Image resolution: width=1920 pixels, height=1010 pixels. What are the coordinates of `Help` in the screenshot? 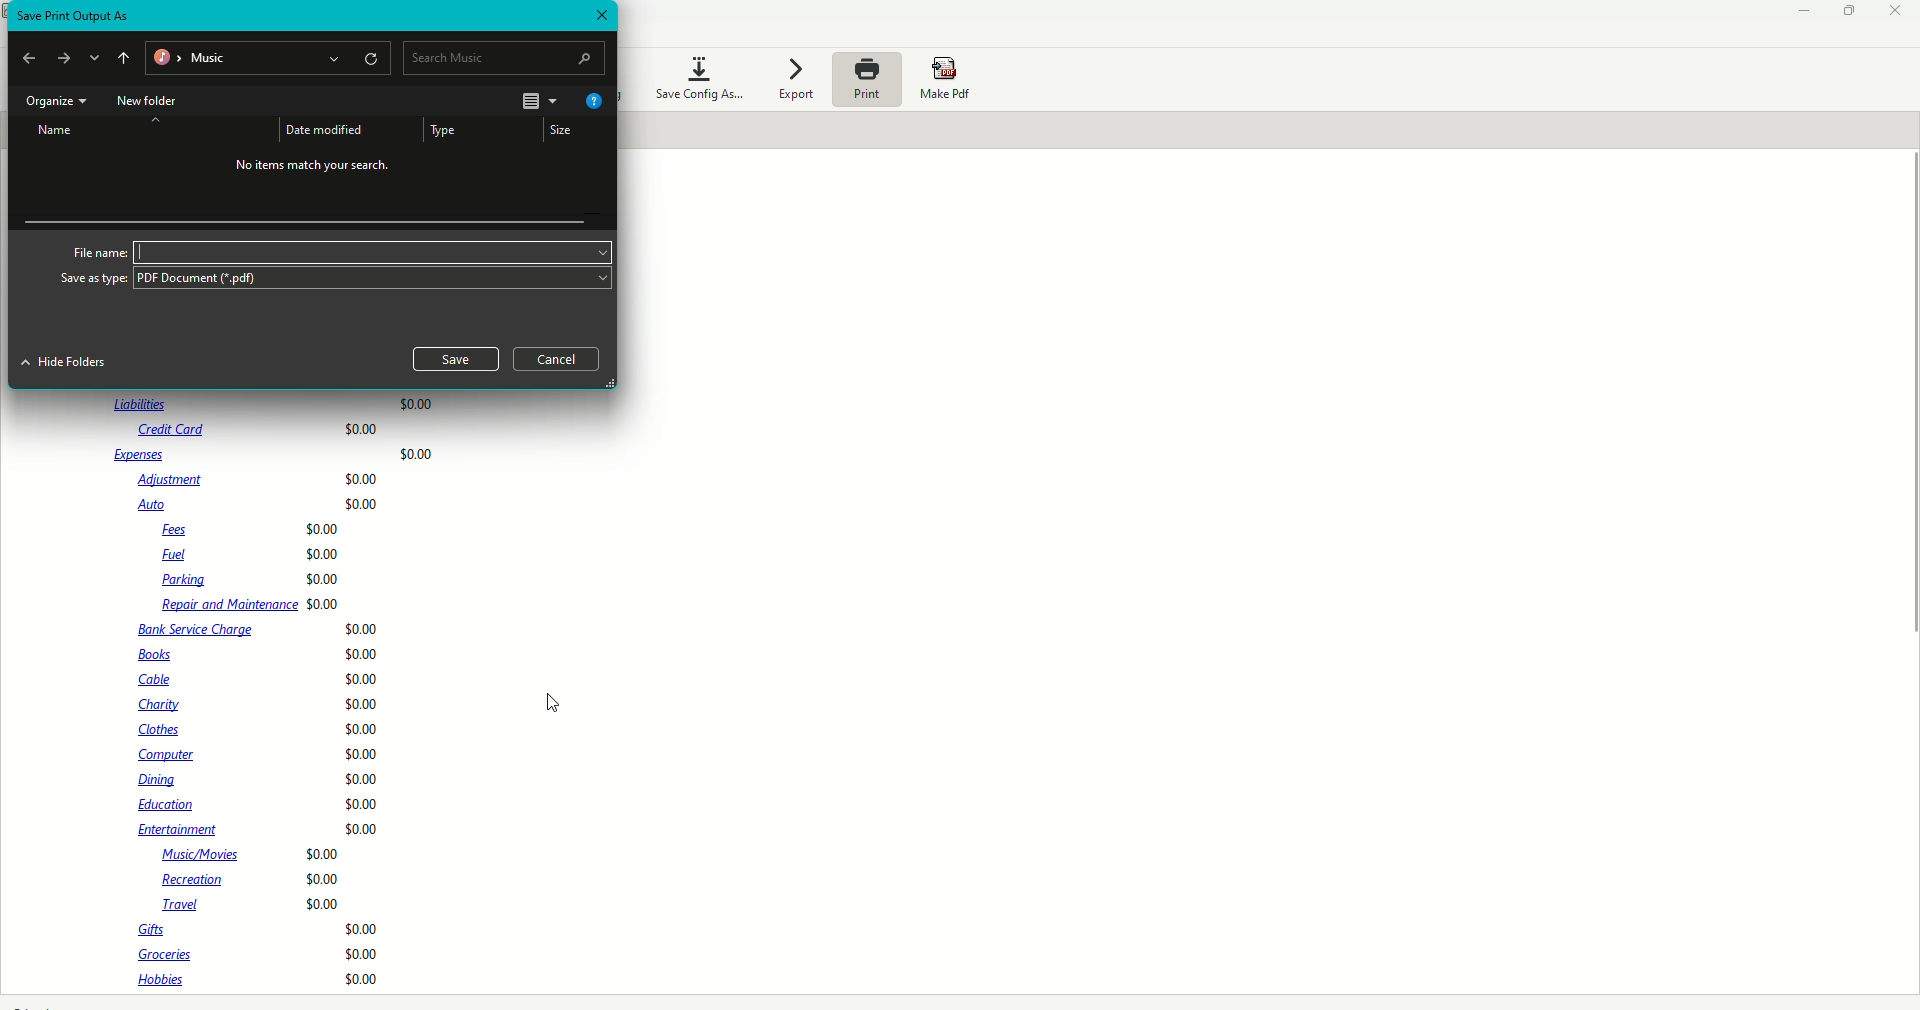 It's located at (592, 102).